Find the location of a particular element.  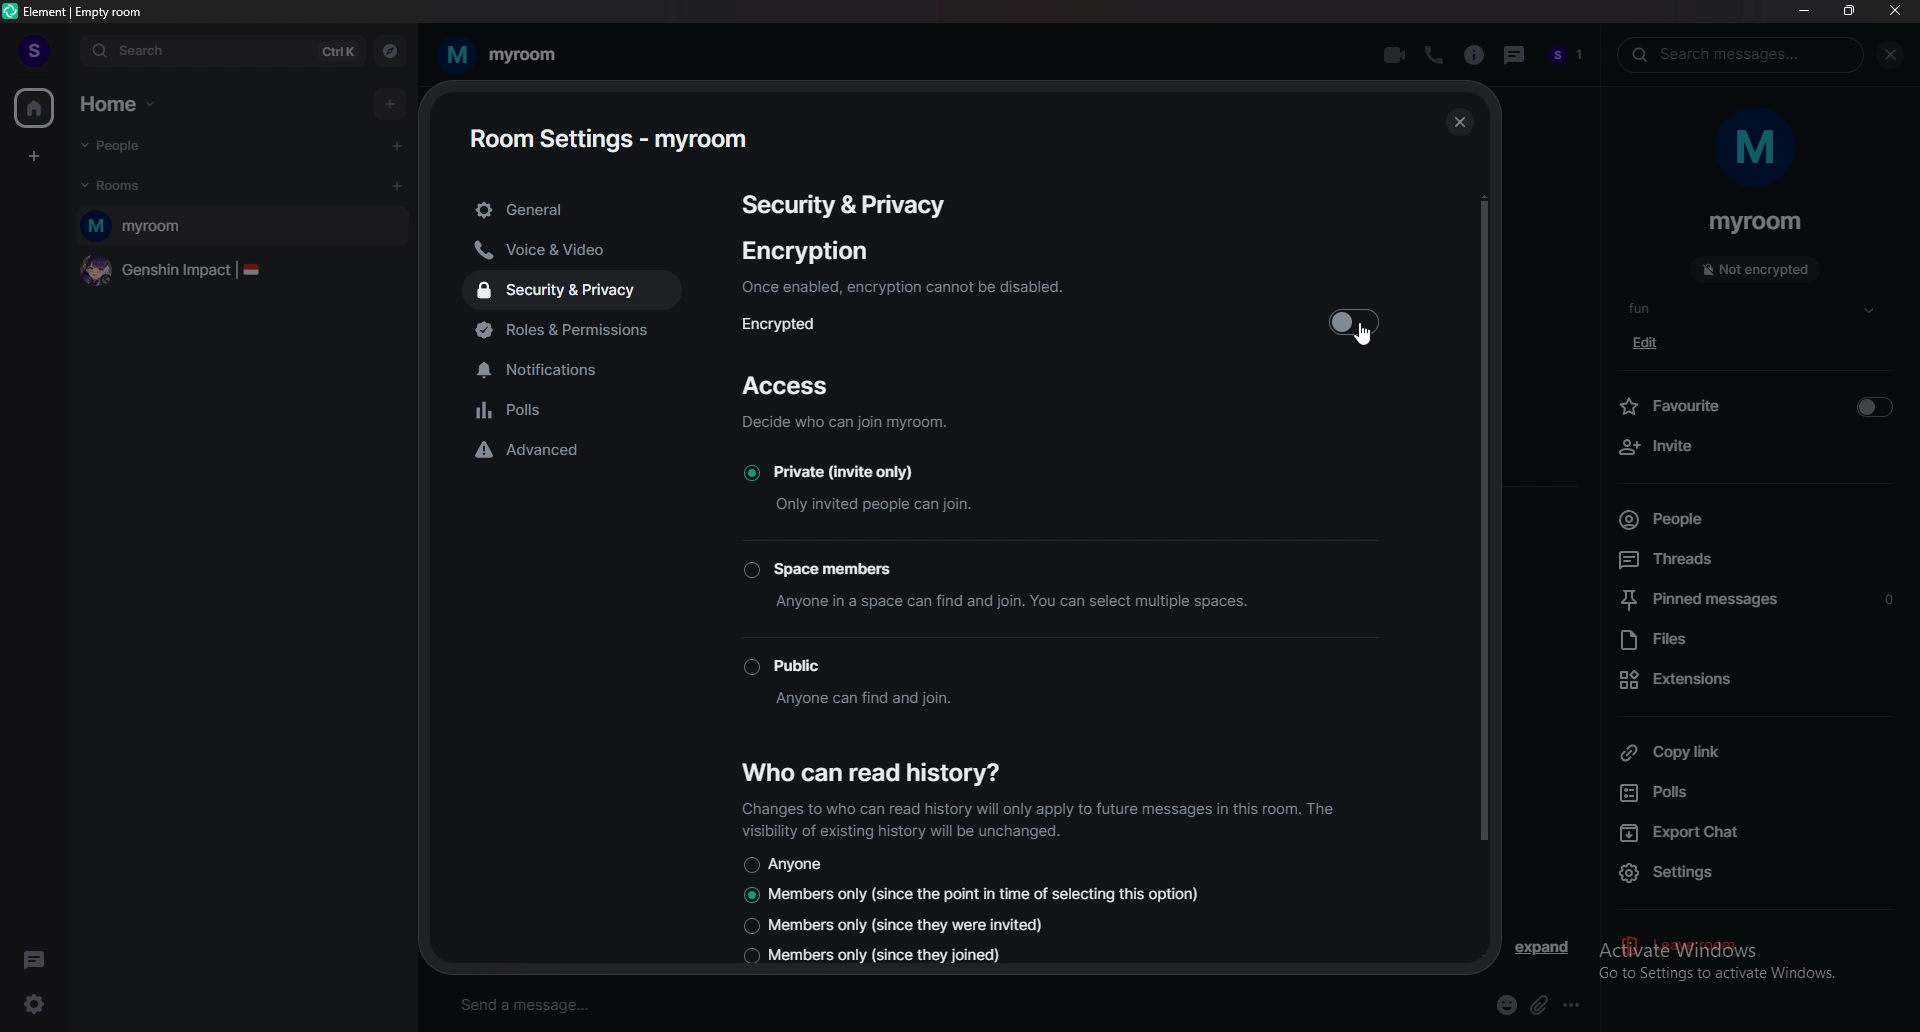

people is located at coordinates (1570, 56).